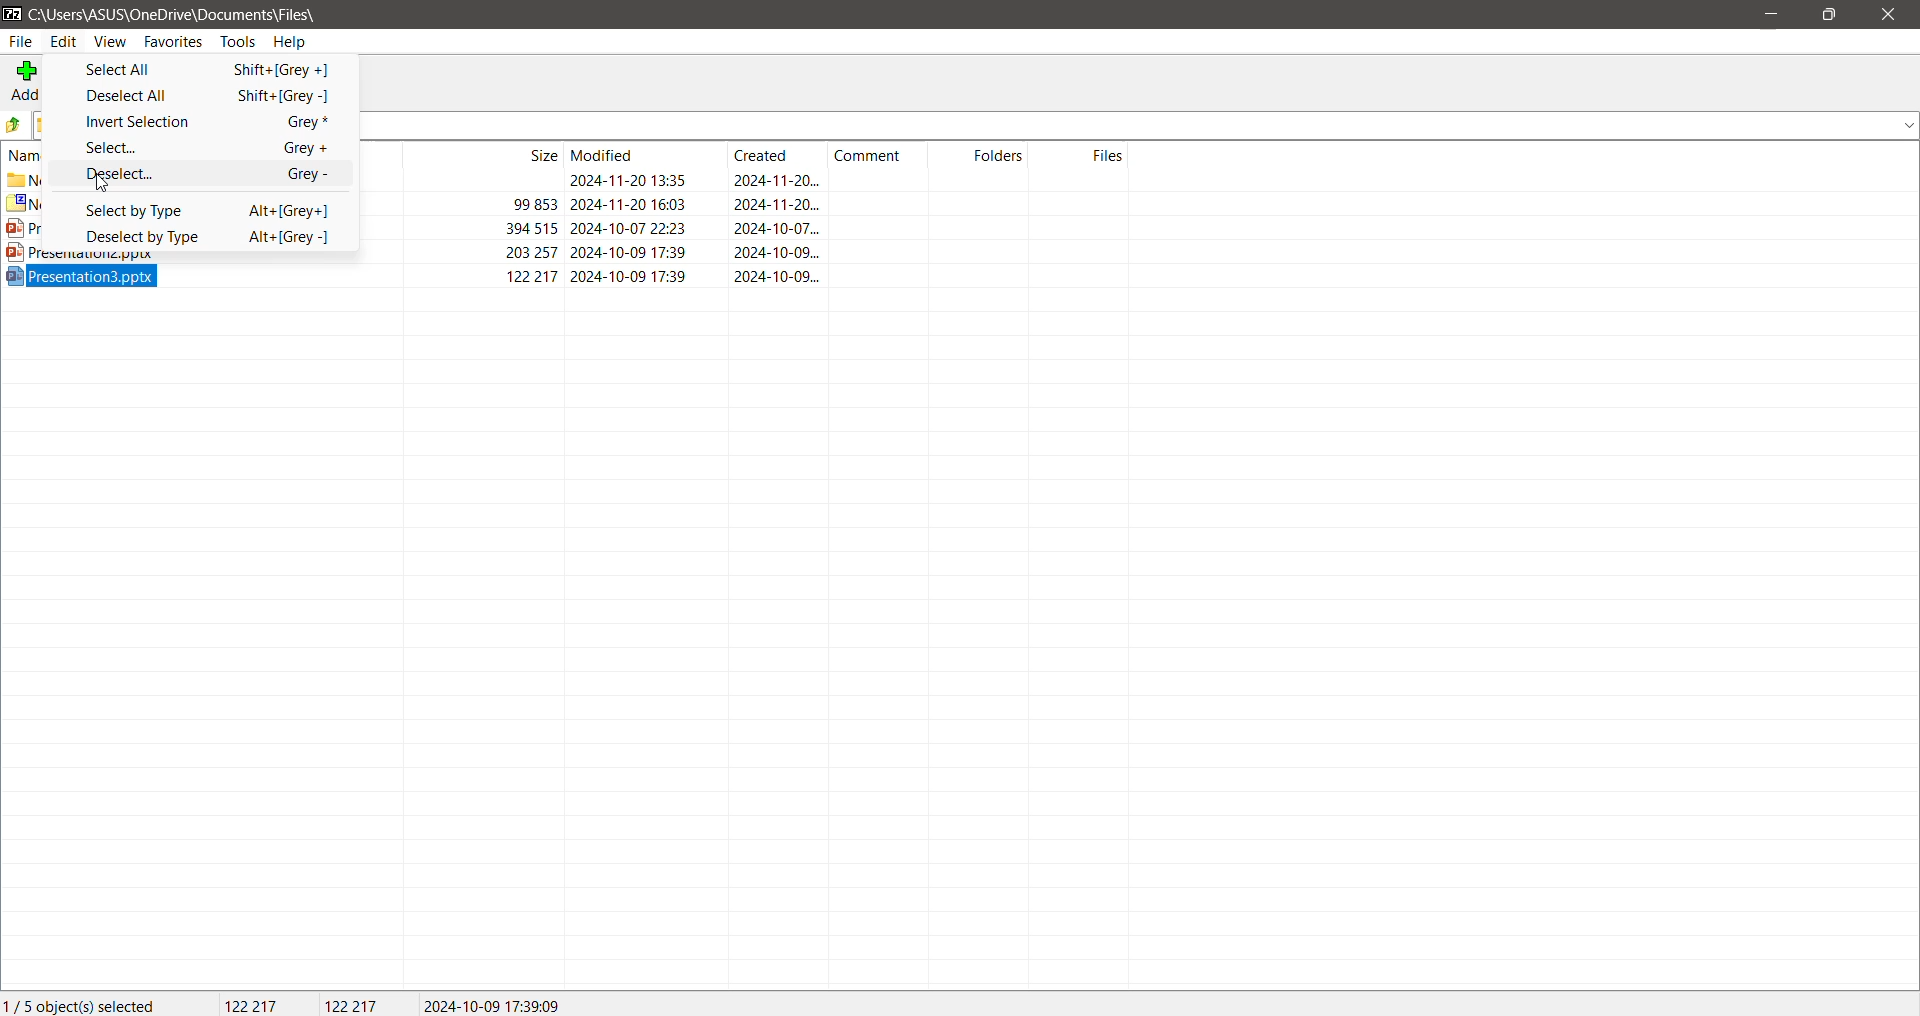 The image size is (1920, 1016). What do you see at coordinates (140, 95) in the screenshot?
I see `Deselect All` at bounding box center [140, 95].